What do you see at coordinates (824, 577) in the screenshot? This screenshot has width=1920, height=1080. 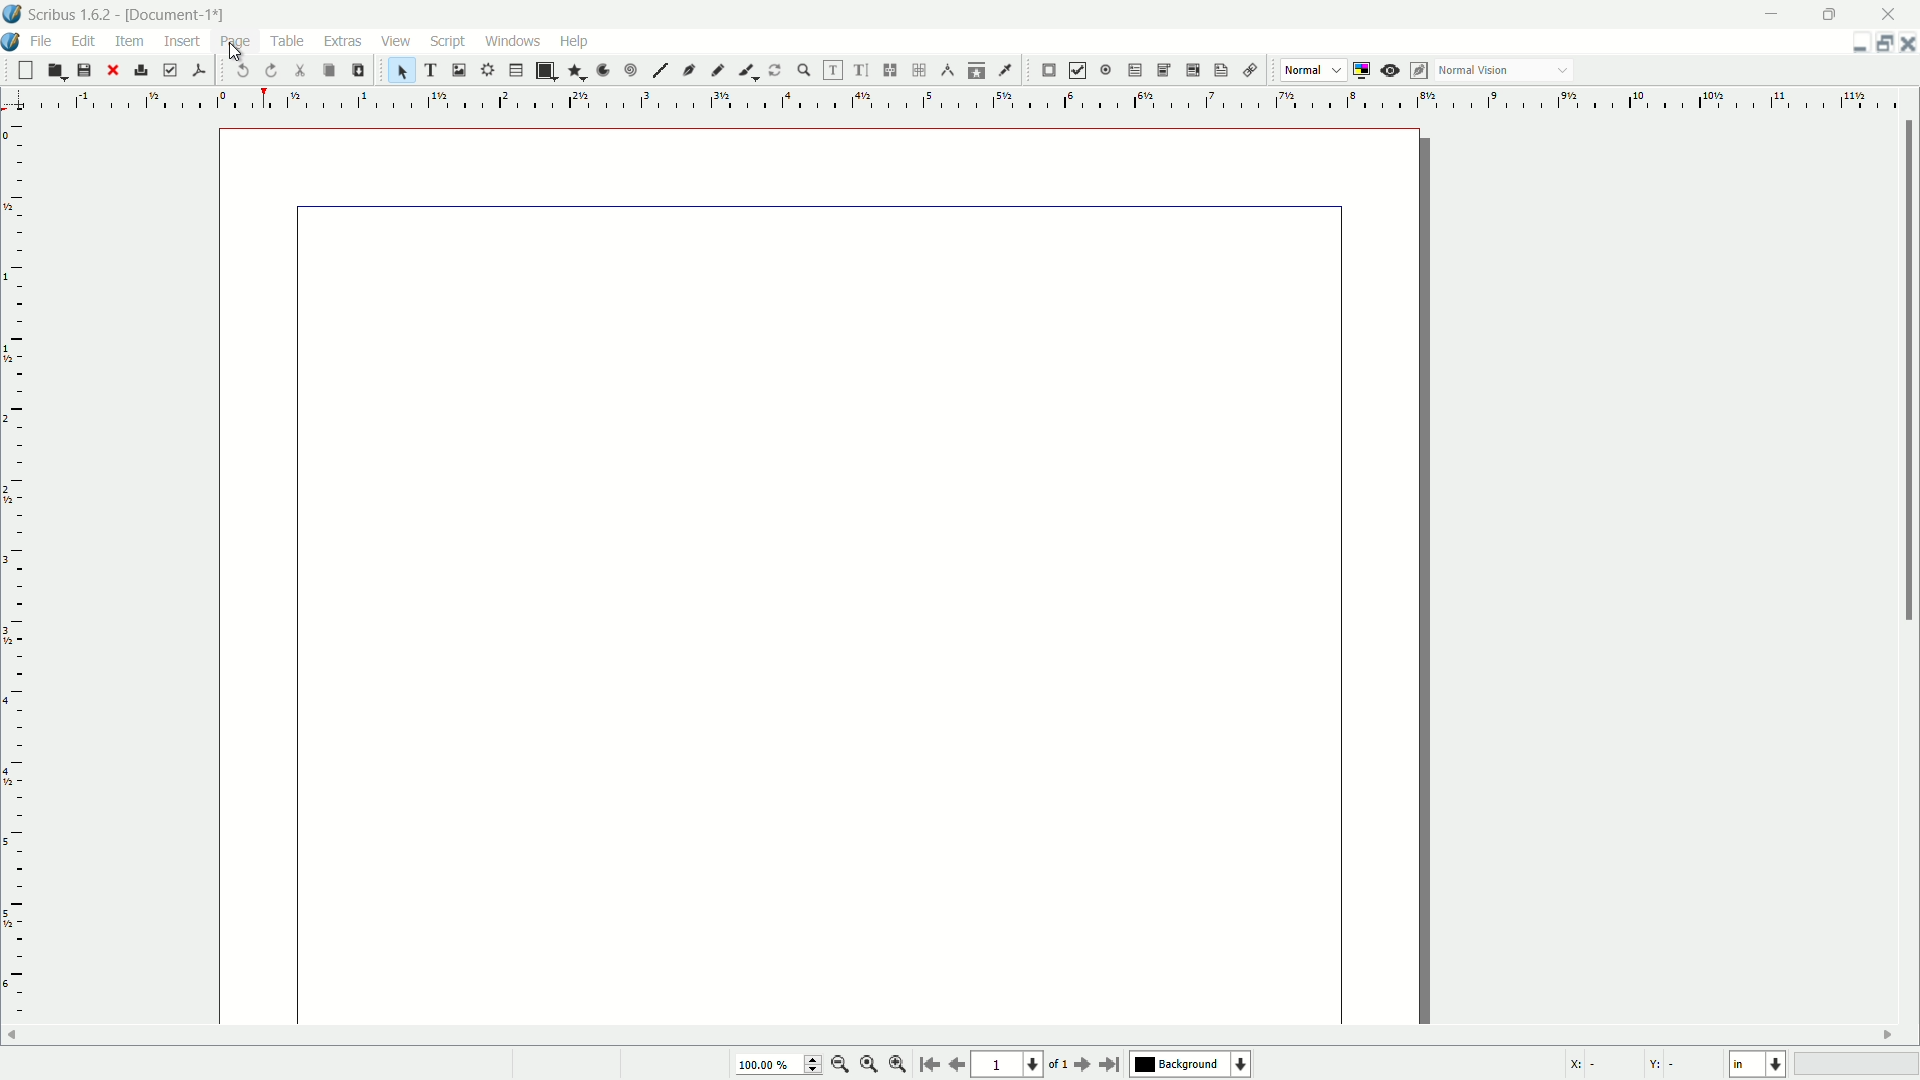 I see `document` at bounding box center [824, 577].